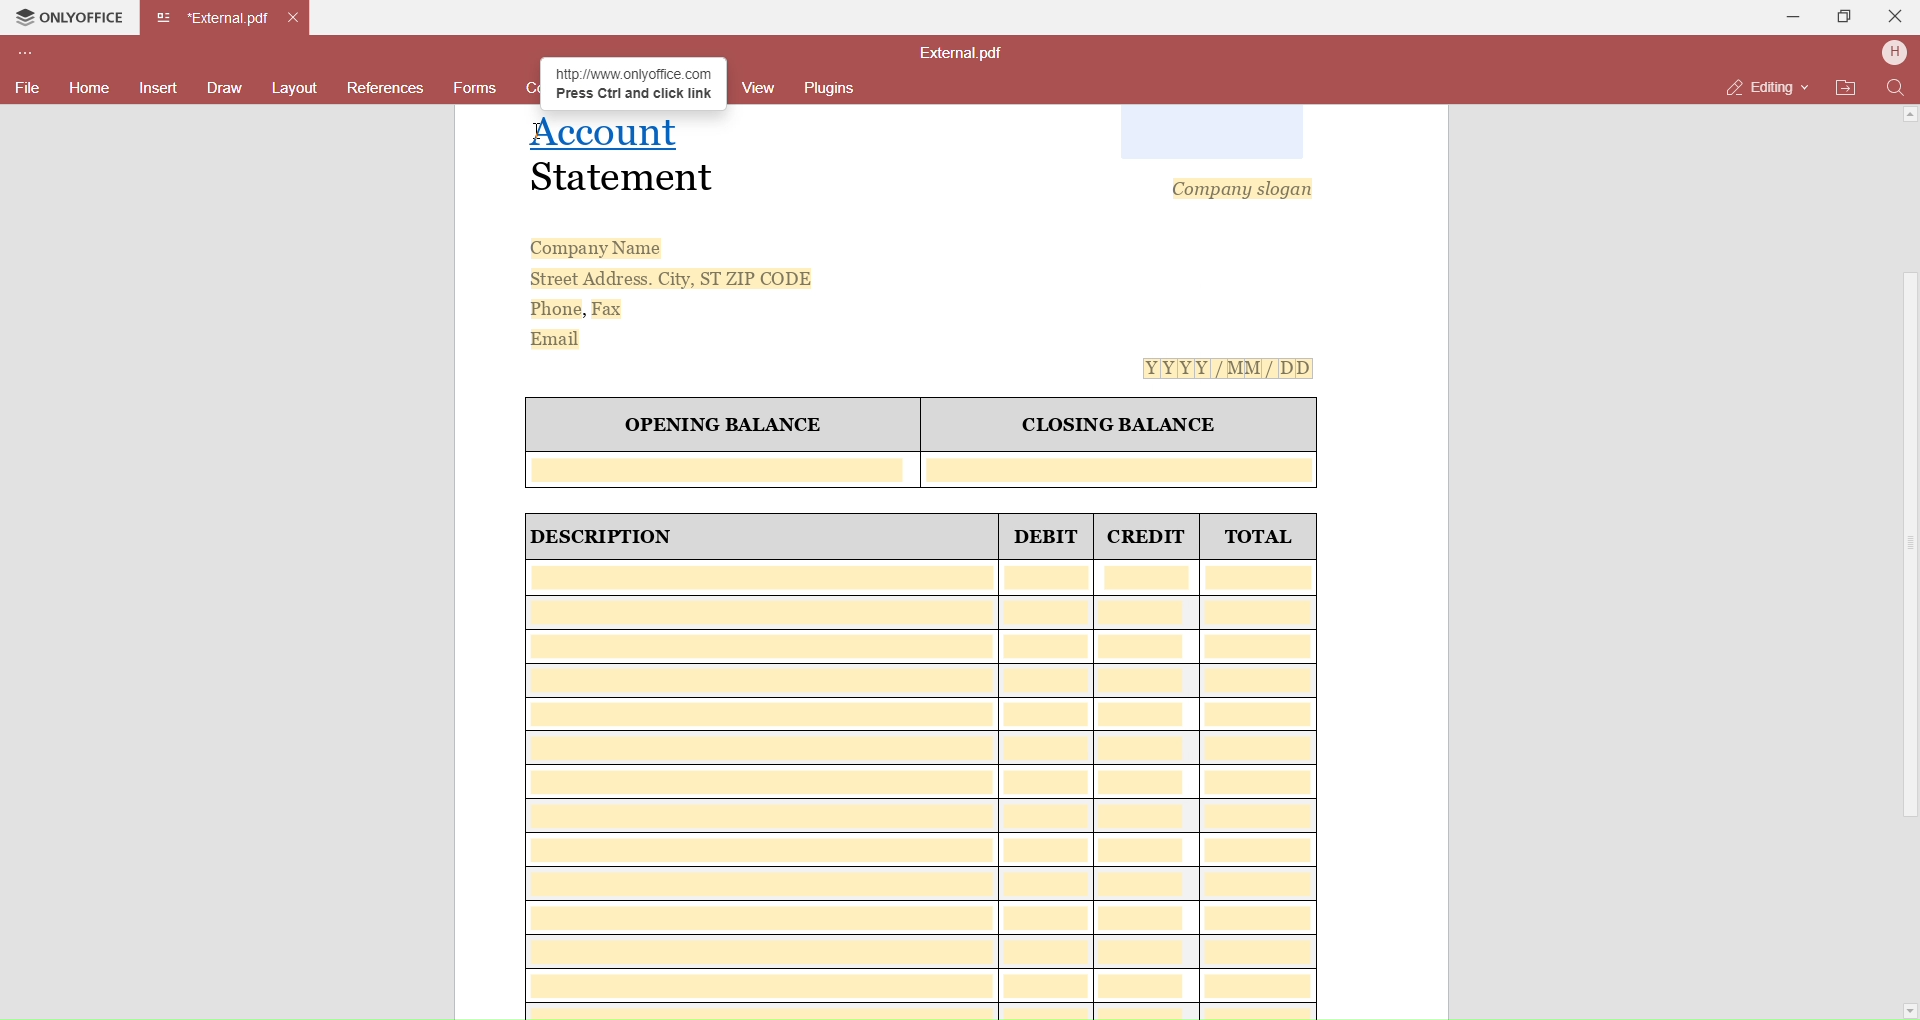 The image size is (1920, 1020). I want to click on Editing, so click(1765, 88).